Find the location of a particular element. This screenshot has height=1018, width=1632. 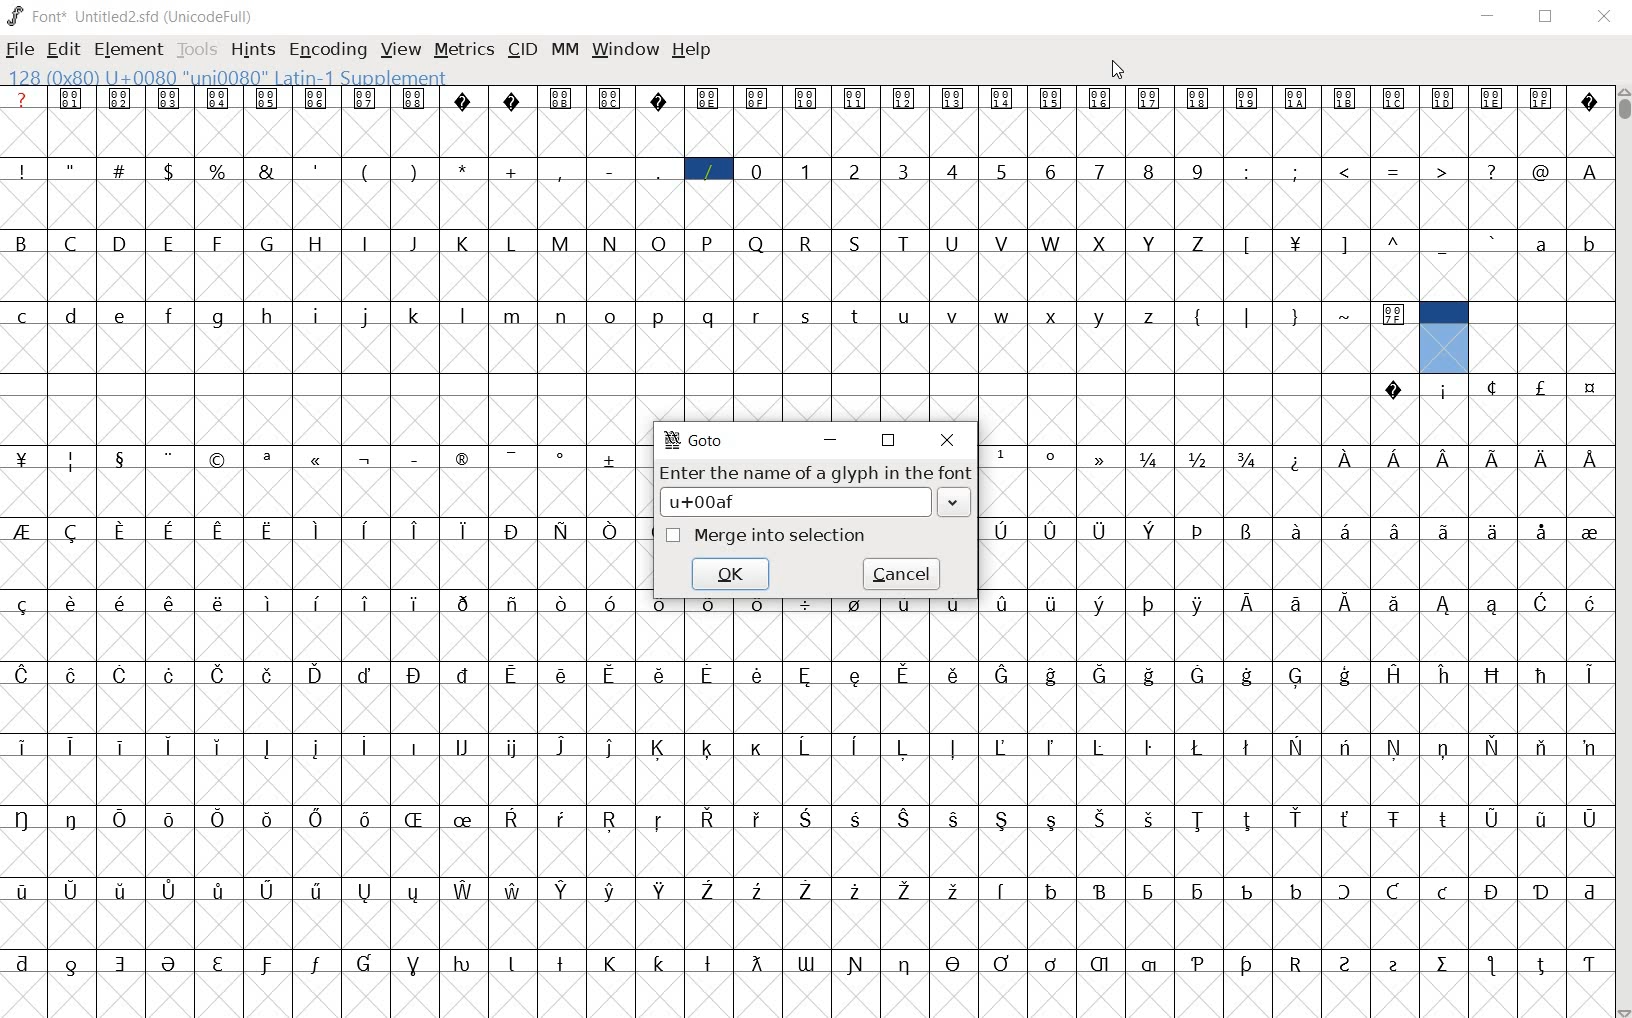

Symbol is located at coordinates (808, 97).